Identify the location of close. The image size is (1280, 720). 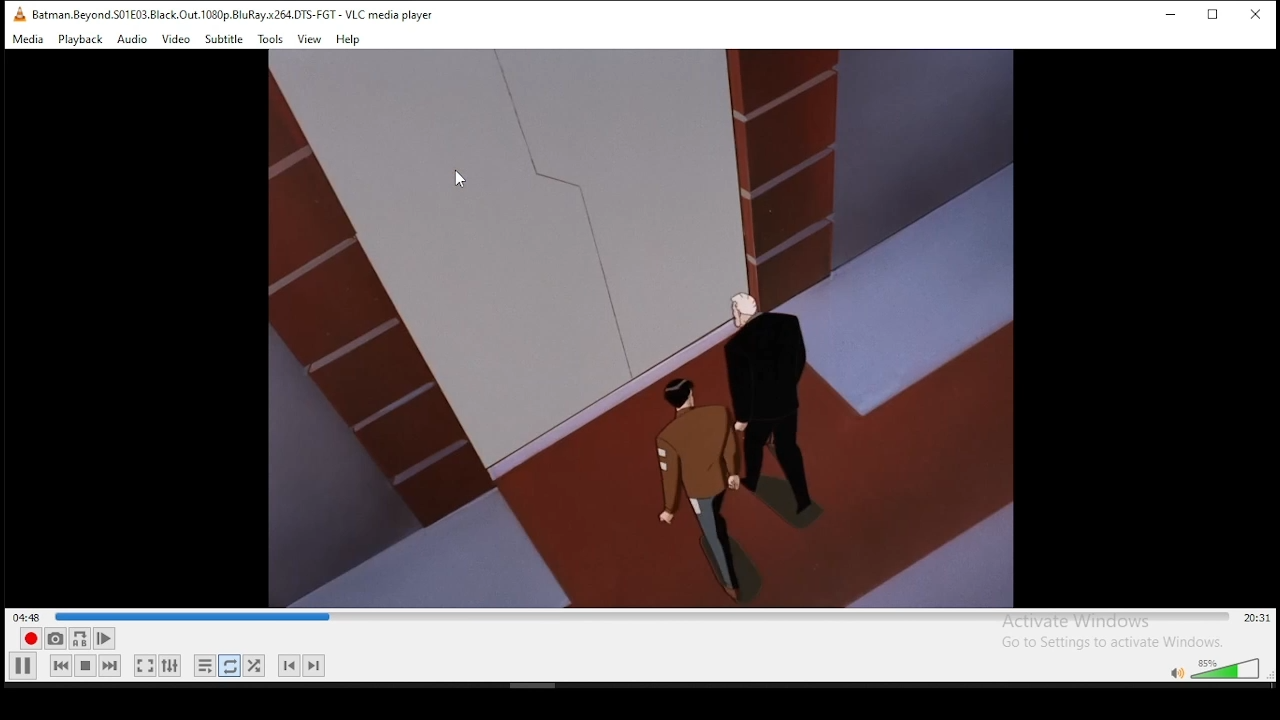
(1255, 16).